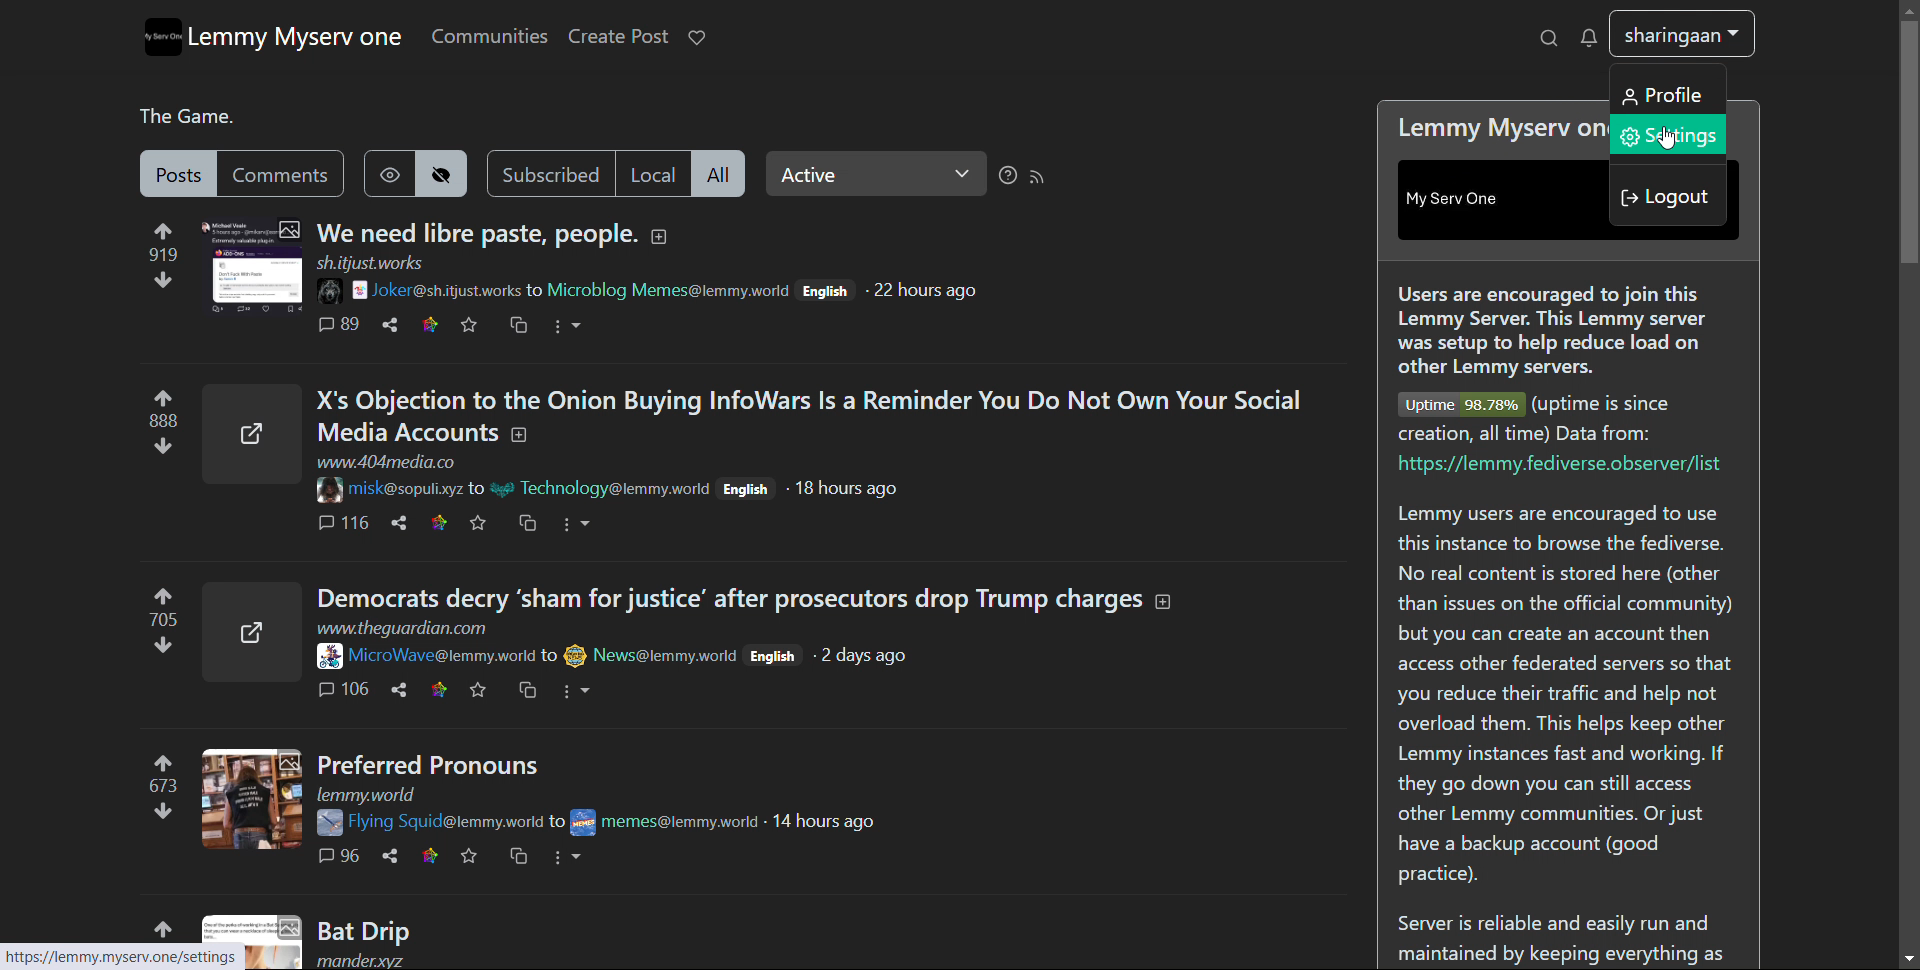 The image size is (1920, 970). What do you see at coordinates (658, 237) in the screenshot?
I see `expand` at bounding box center [658, 237].